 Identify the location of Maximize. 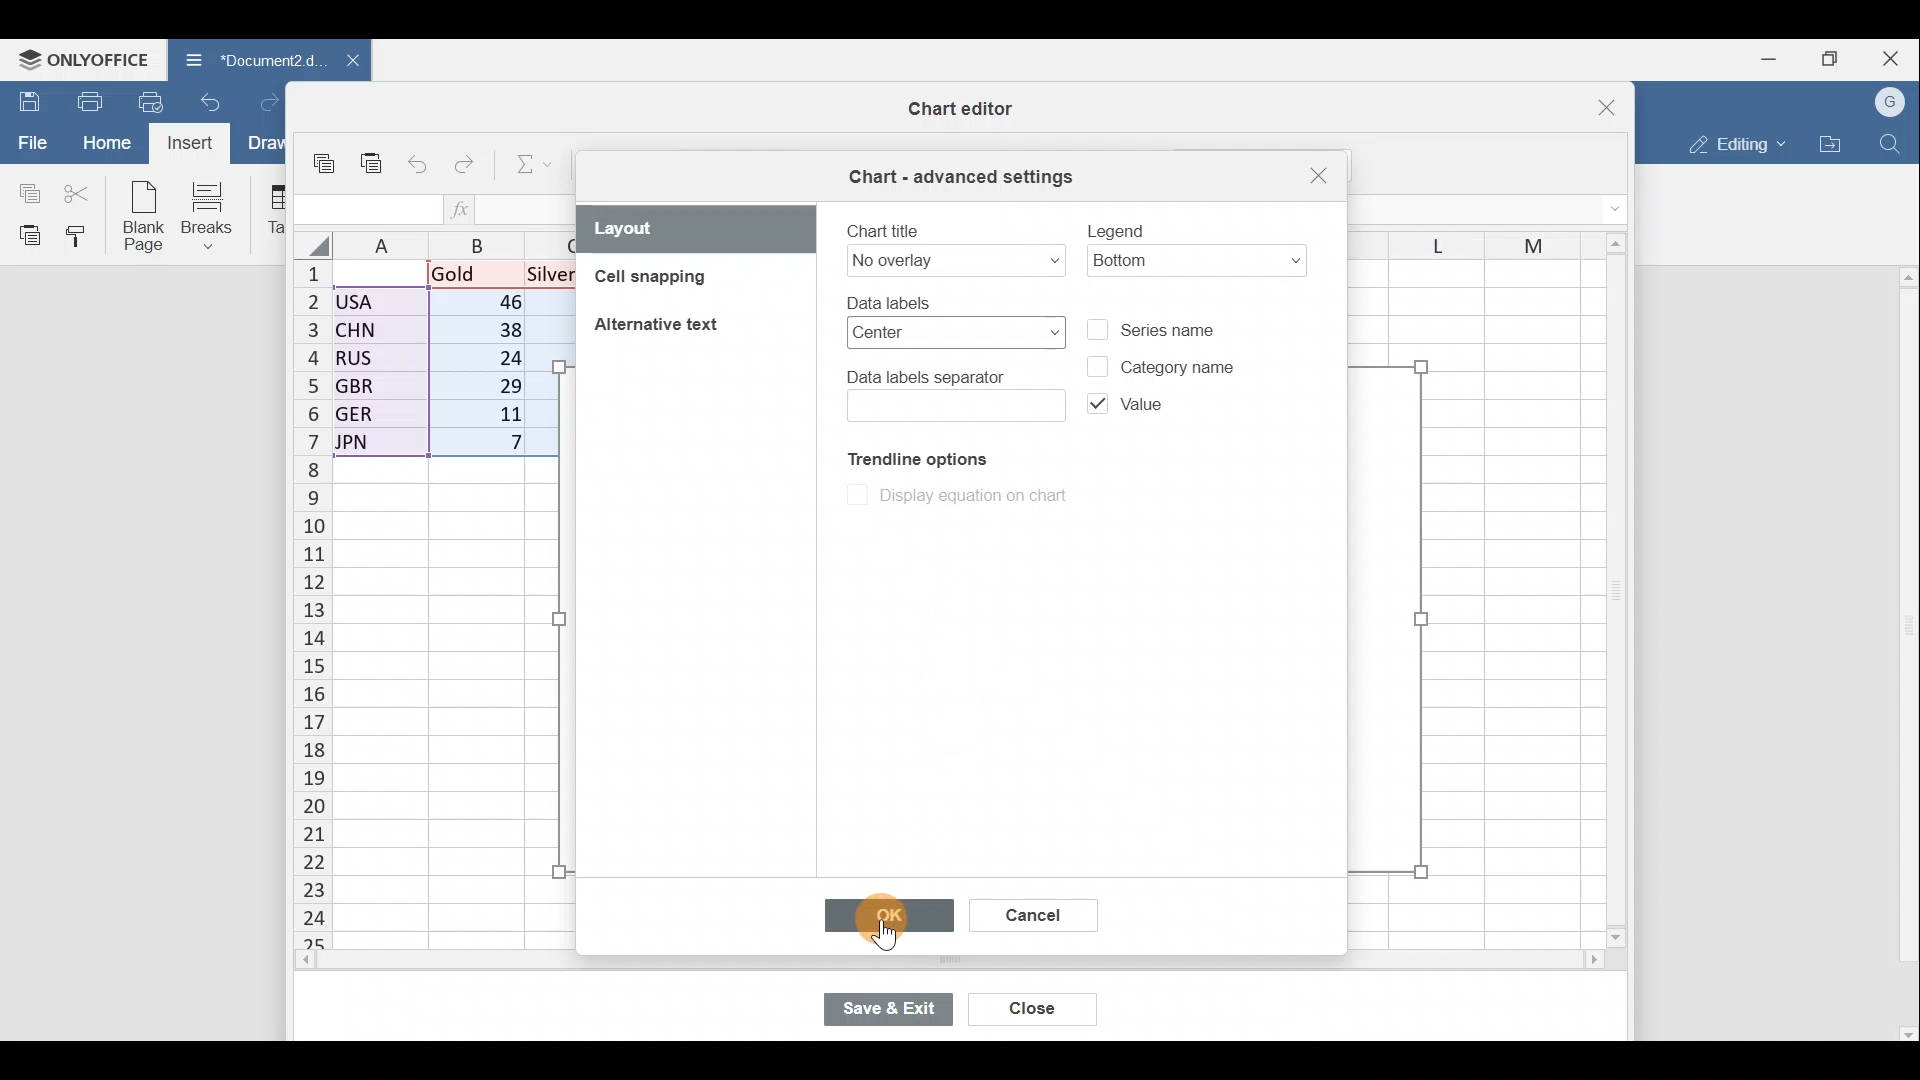
(1838, 57).